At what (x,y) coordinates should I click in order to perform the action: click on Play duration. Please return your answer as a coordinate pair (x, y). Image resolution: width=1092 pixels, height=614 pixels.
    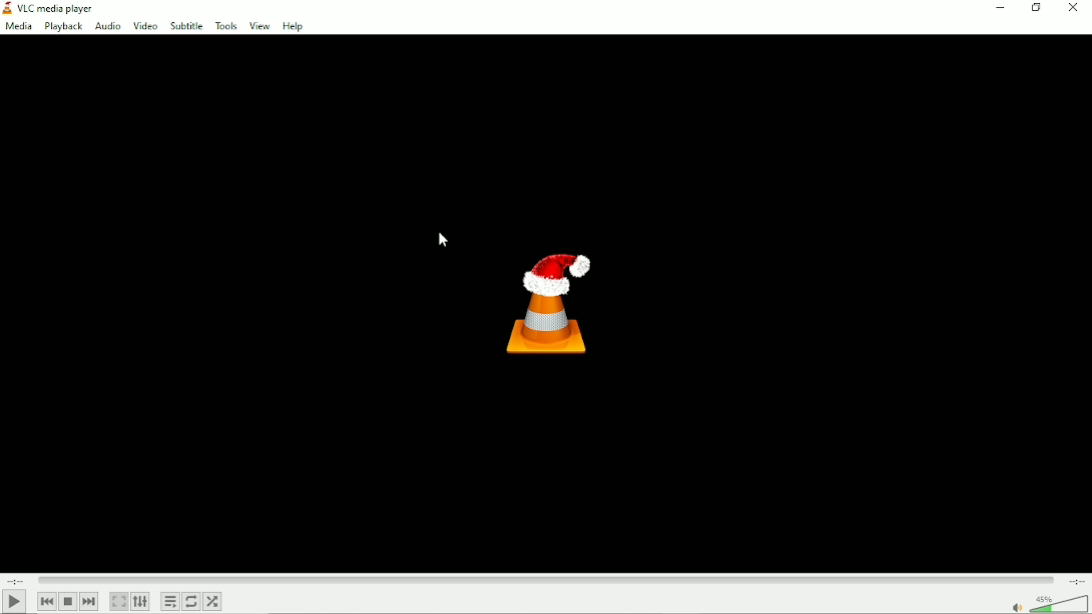
    Looking at the image, I should click on (546, 580).